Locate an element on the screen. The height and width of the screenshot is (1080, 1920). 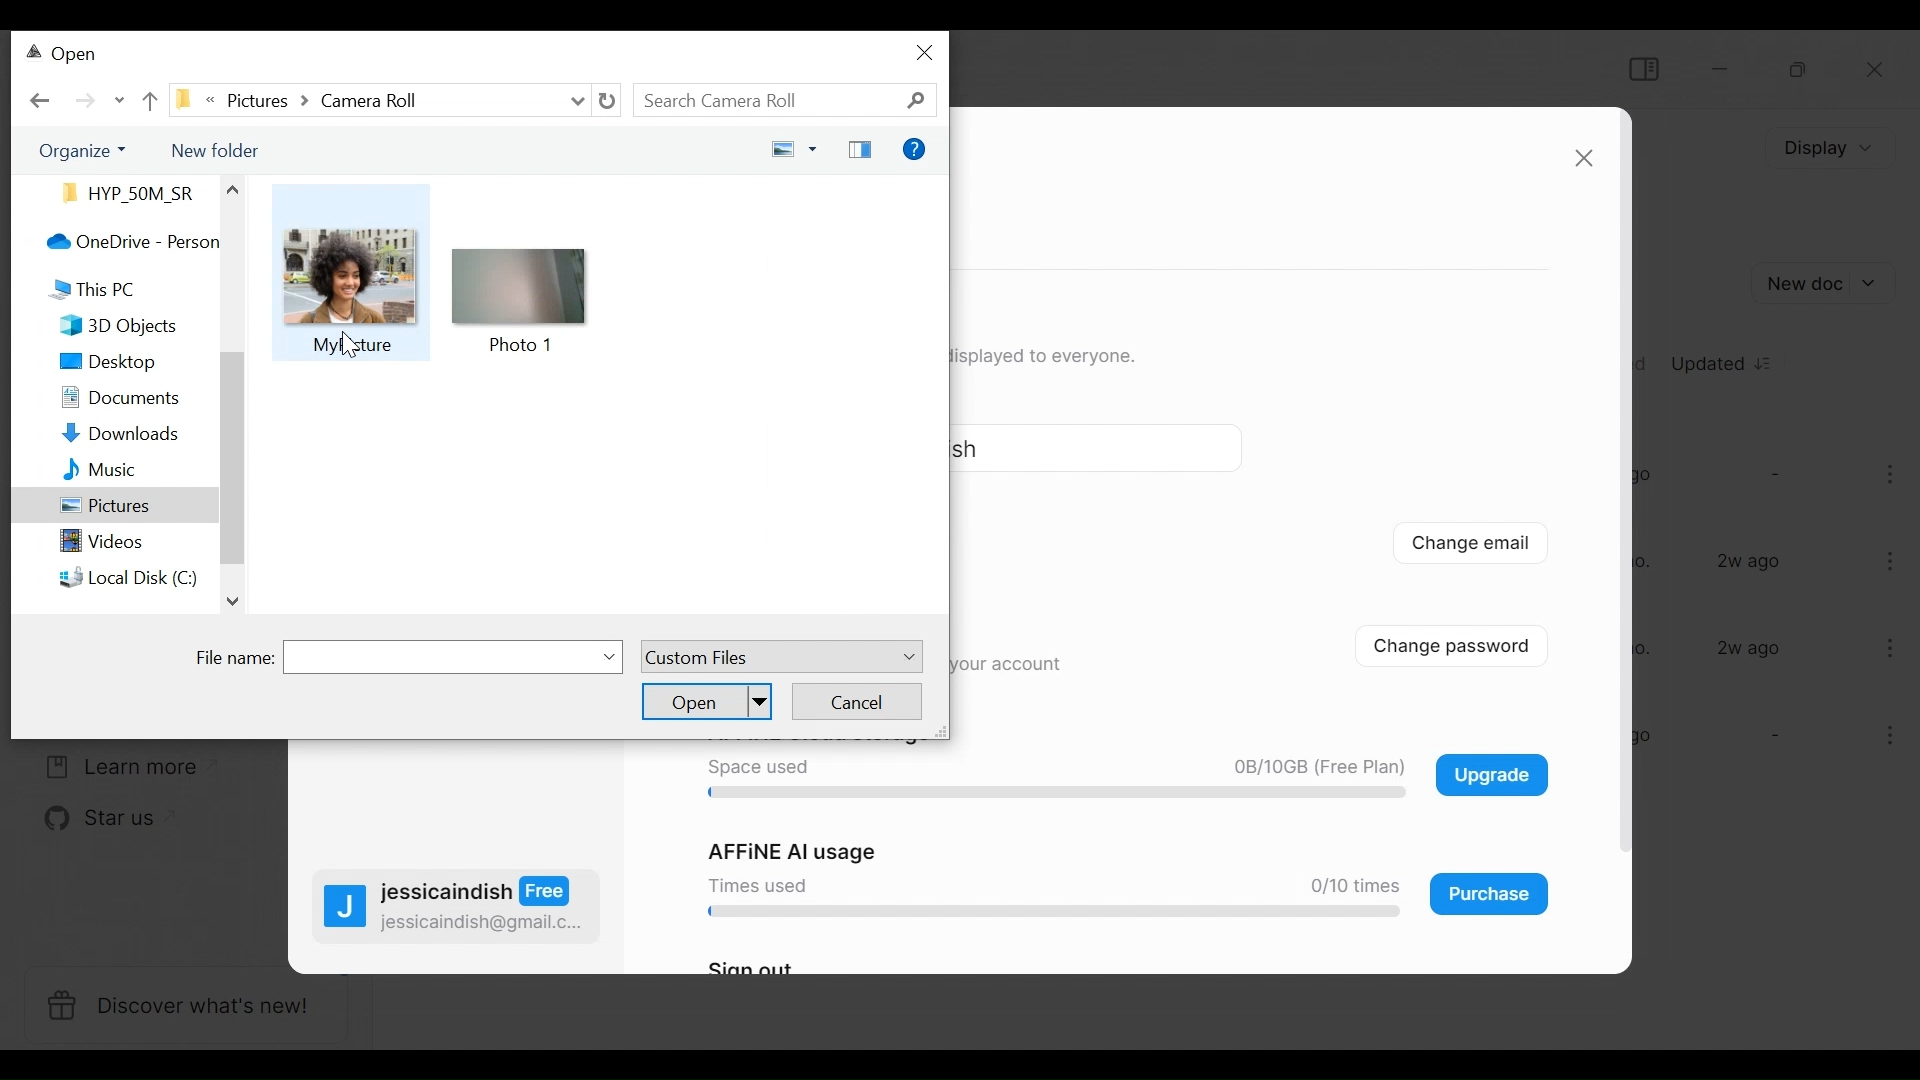
more options is located at coordinates (1887, 647).